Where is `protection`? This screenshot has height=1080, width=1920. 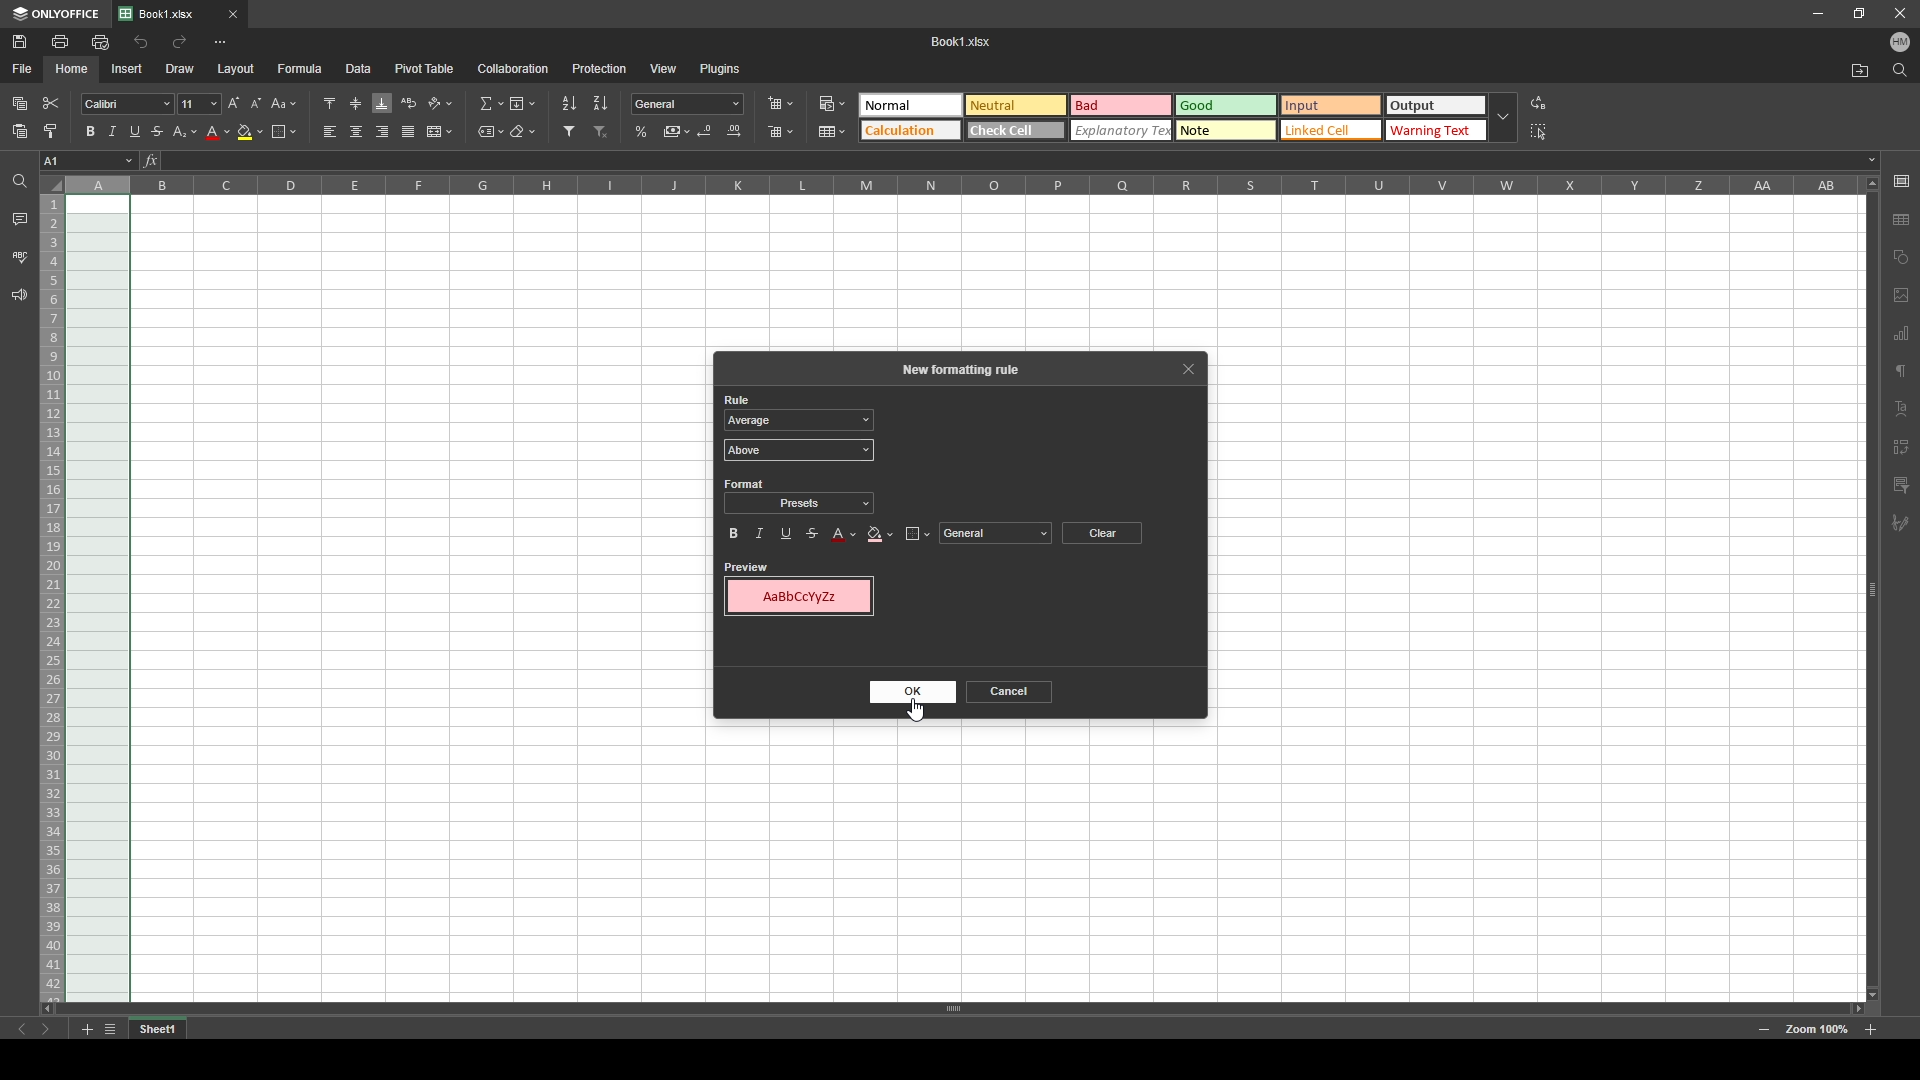 protection is located at coordinates (599, 69).